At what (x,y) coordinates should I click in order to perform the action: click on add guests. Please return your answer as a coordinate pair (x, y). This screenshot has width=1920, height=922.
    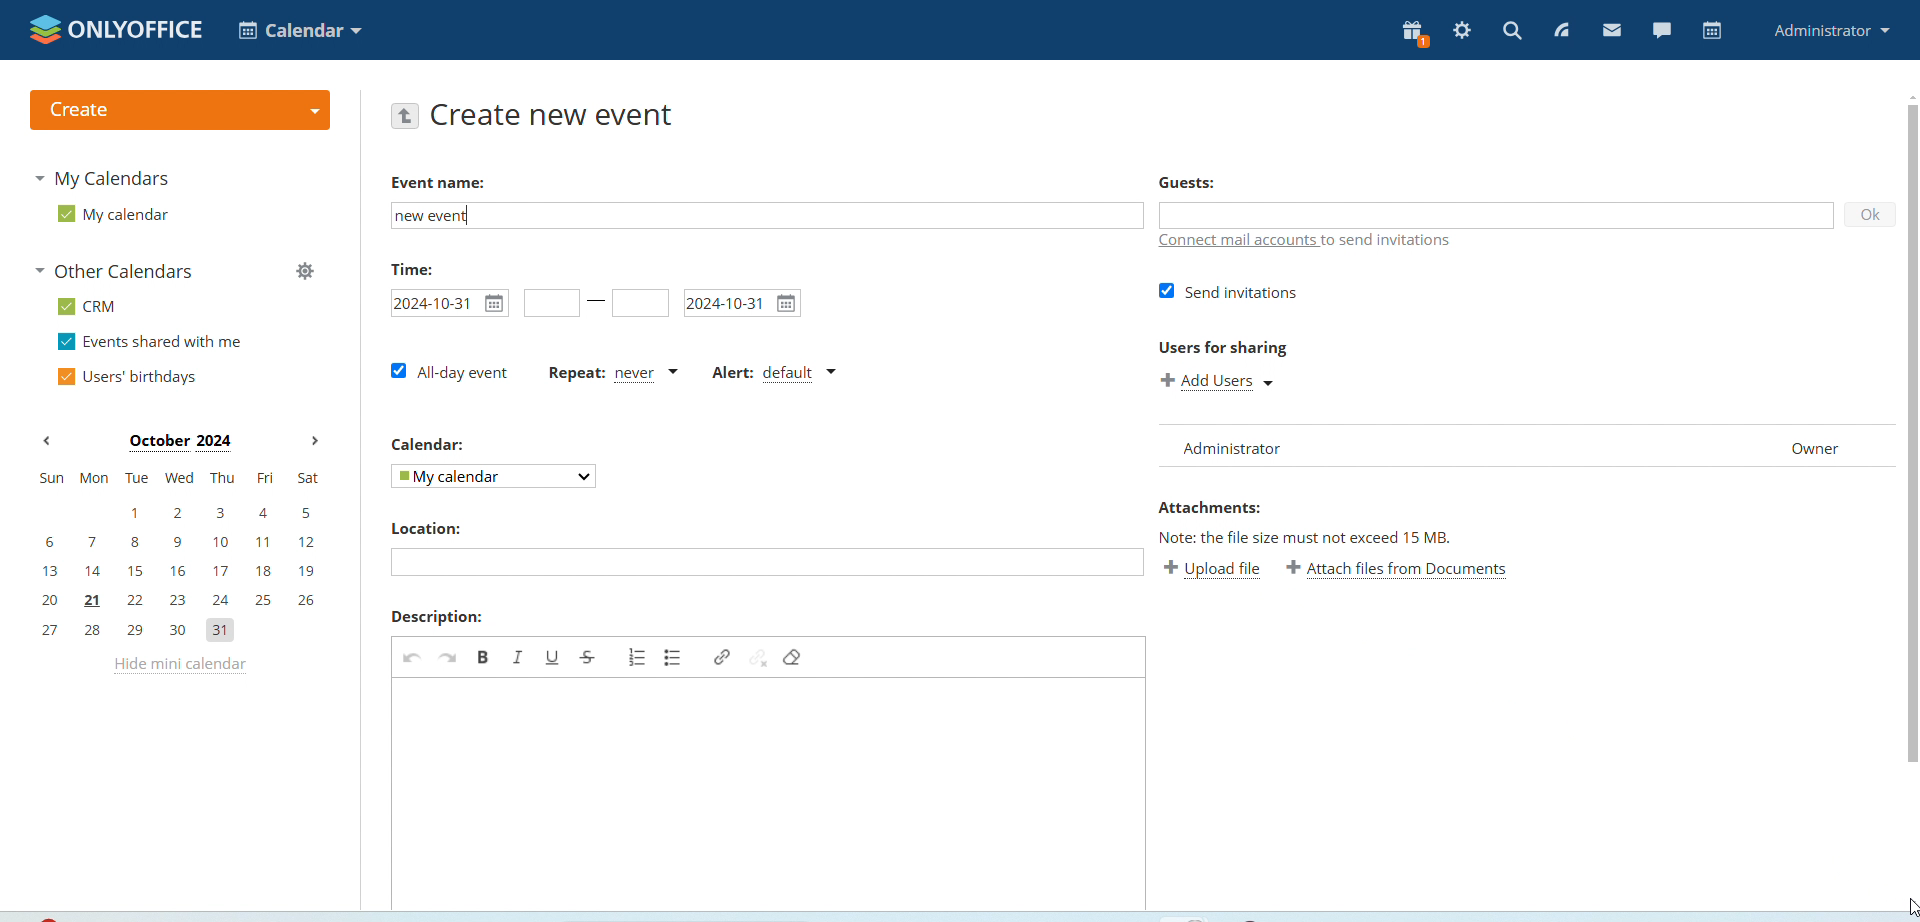
    Looking at the image, I should click on (1498, 215).